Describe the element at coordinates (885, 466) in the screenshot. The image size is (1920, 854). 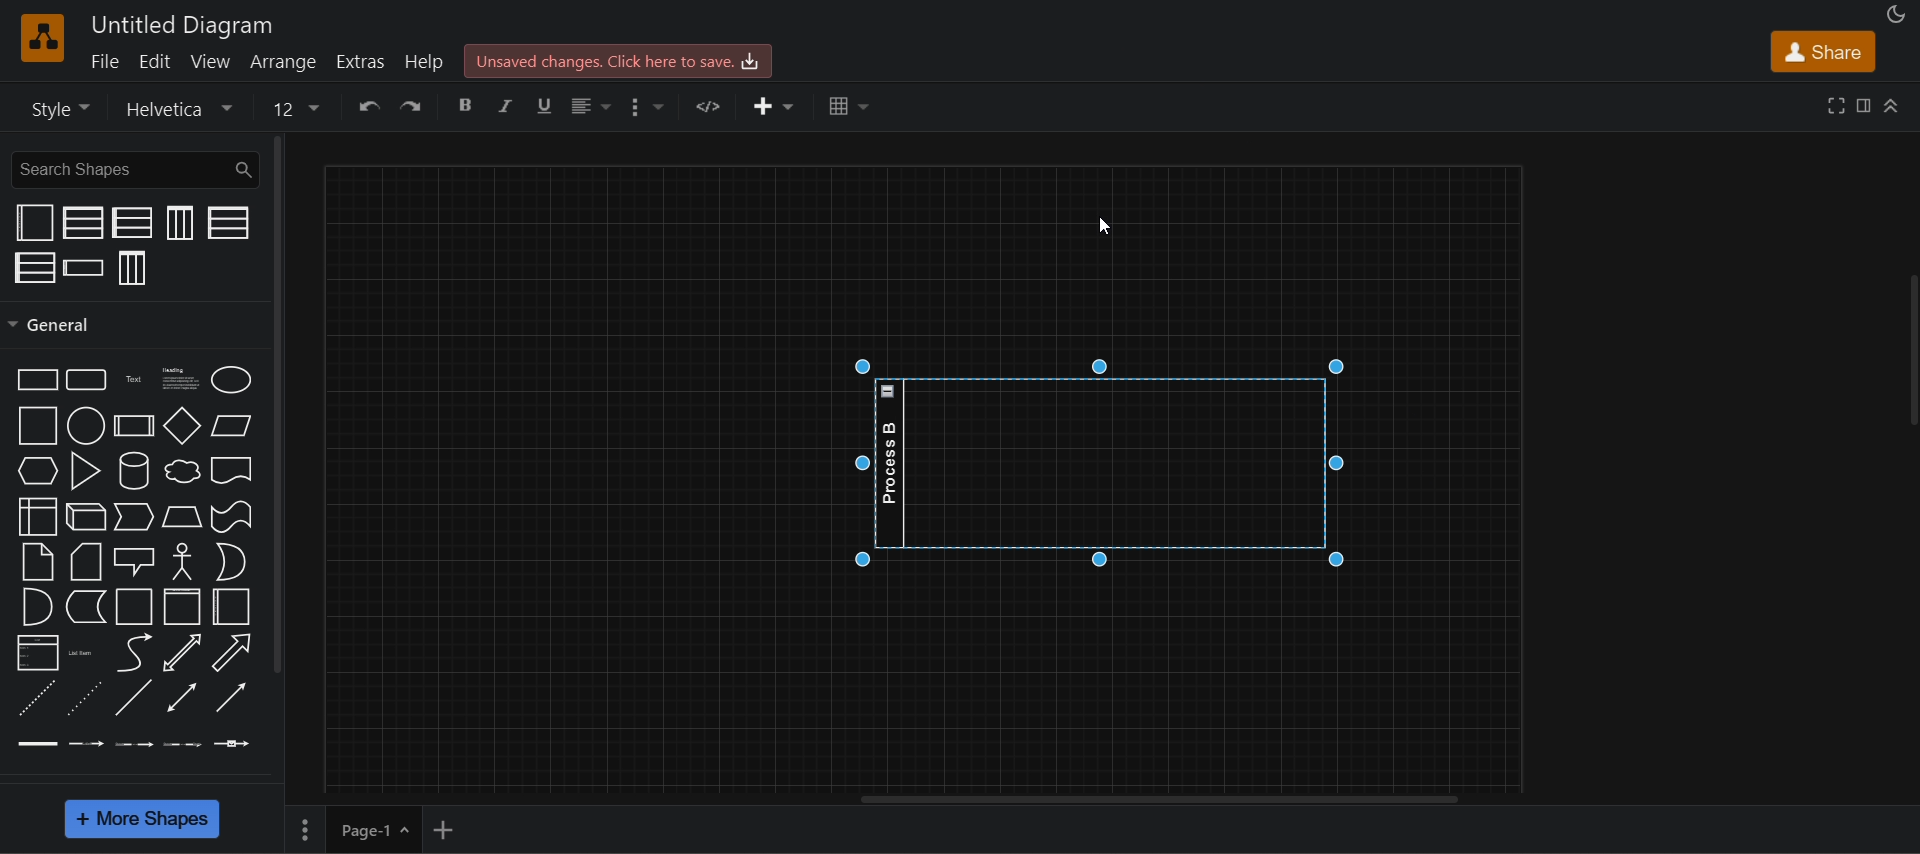
I see `Process B` at that location.